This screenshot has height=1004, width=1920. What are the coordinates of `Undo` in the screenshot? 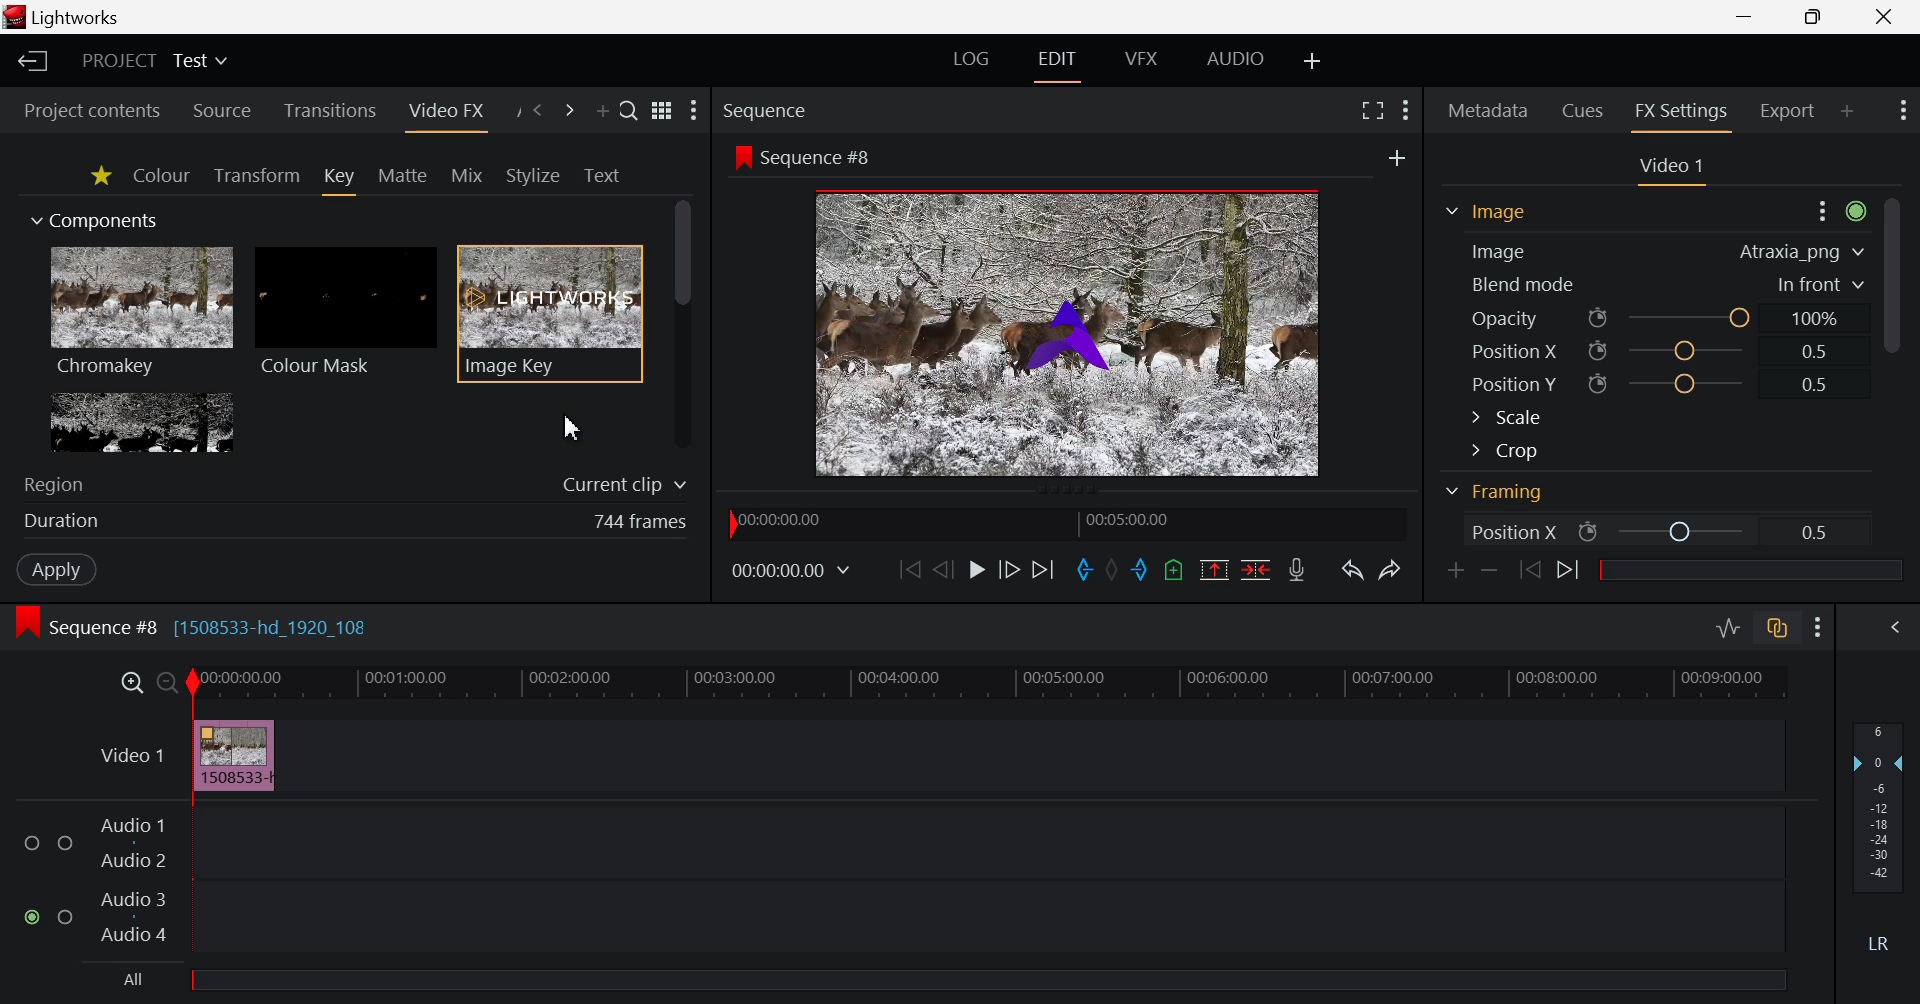 It's located at (1355, 569).